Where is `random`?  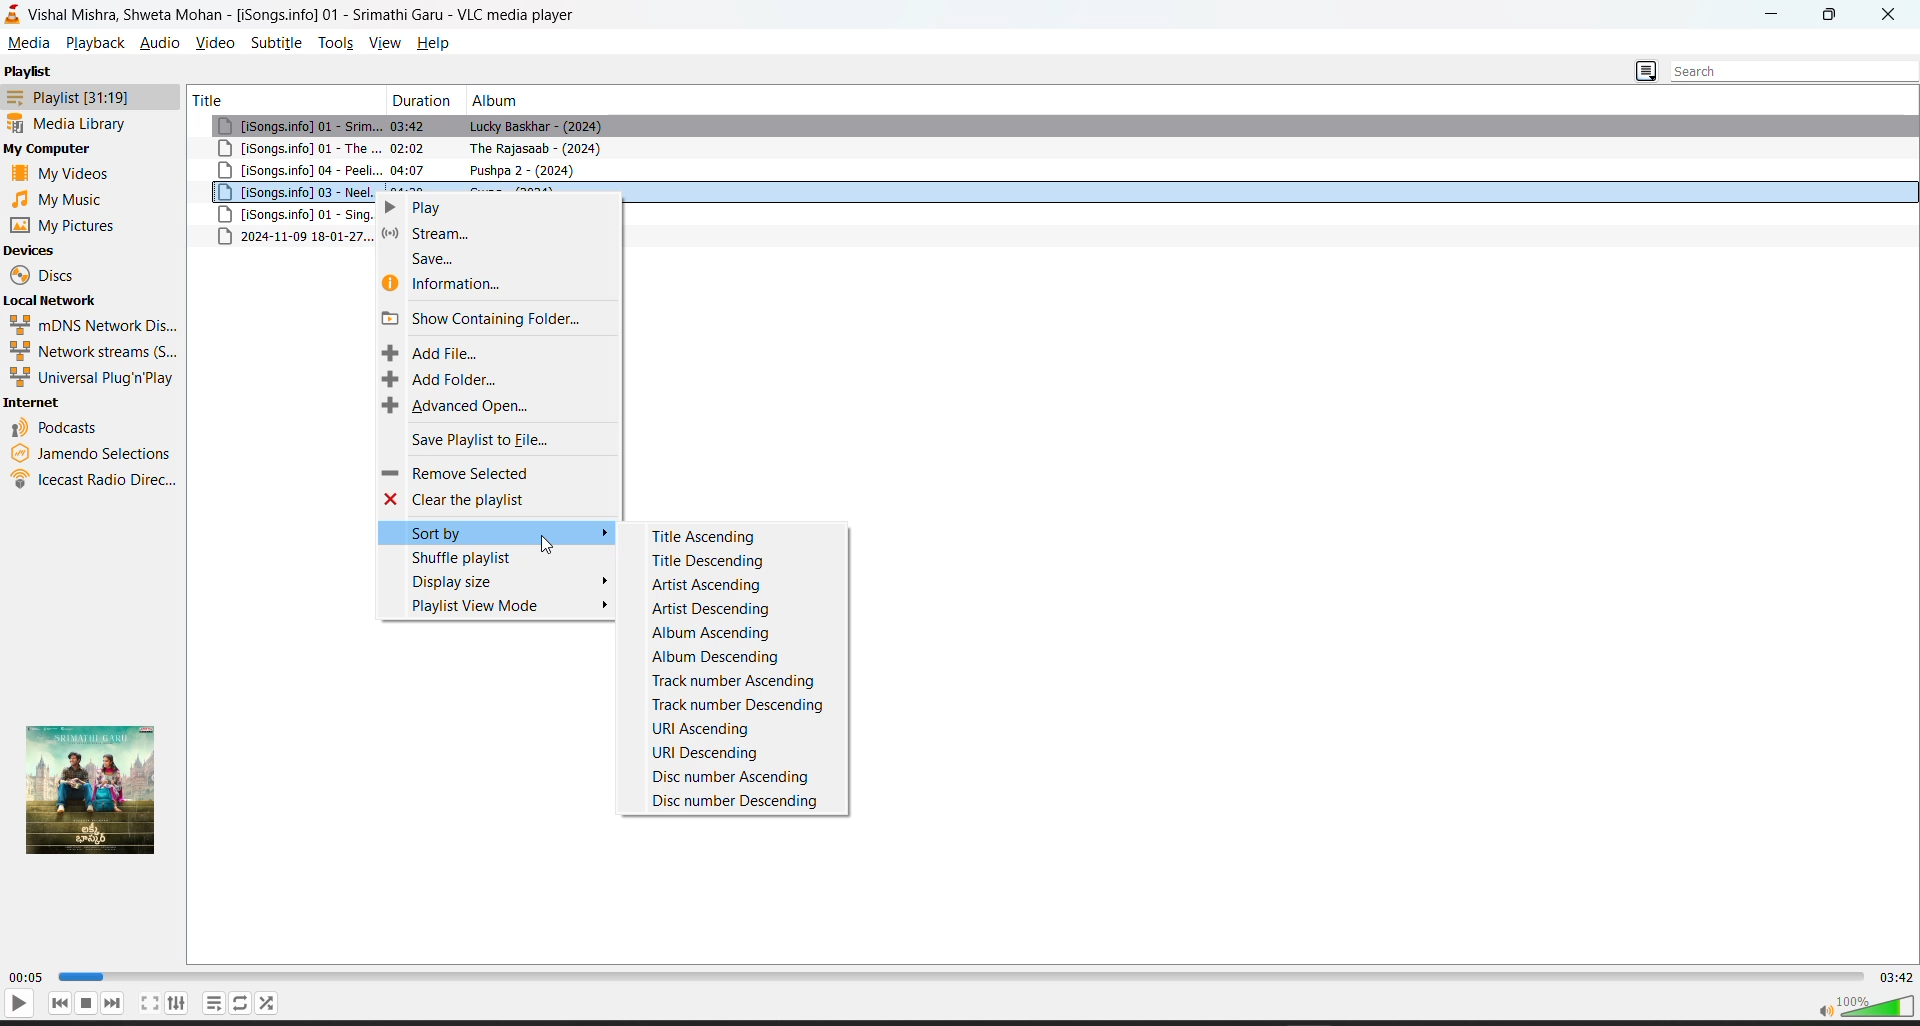 random is located at coordinates (267, 1003).